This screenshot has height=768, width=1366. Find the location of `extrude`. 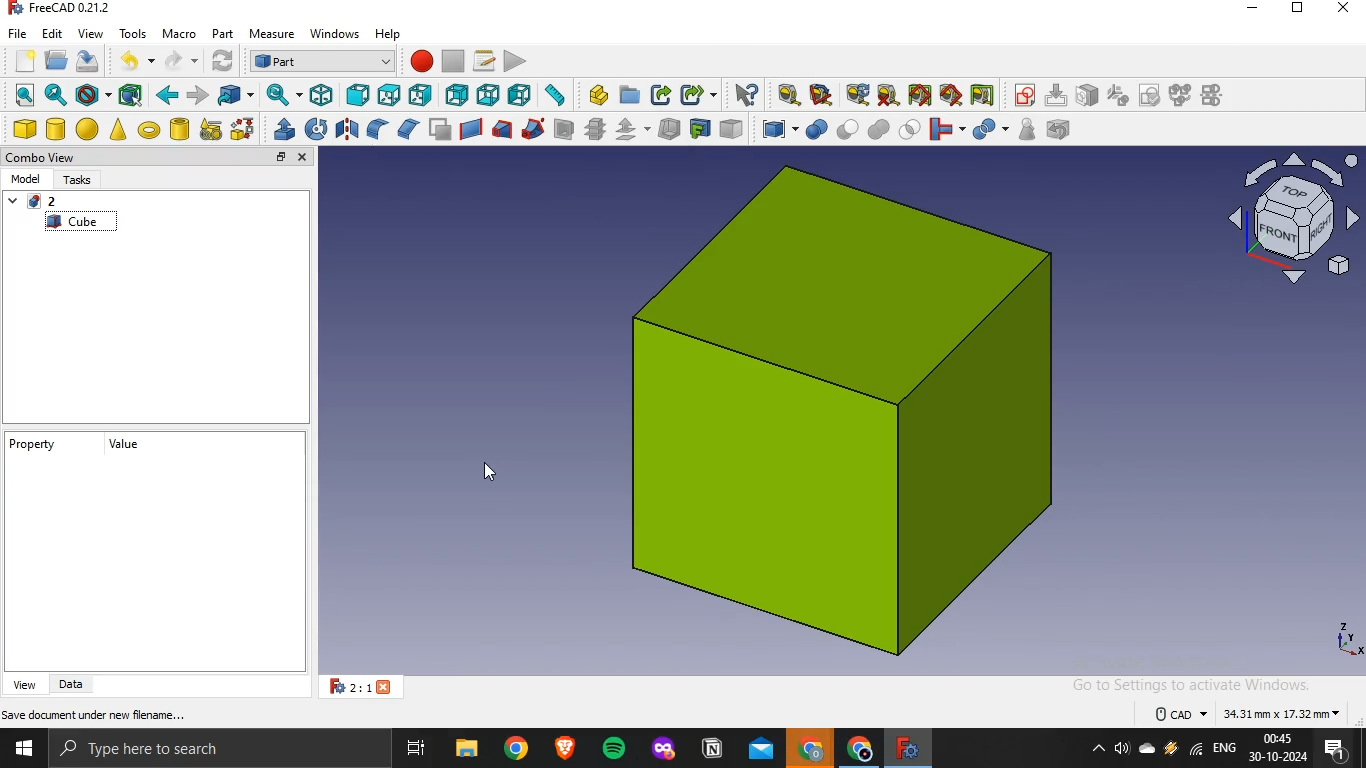

extrude is located at coordinates (284, 129).